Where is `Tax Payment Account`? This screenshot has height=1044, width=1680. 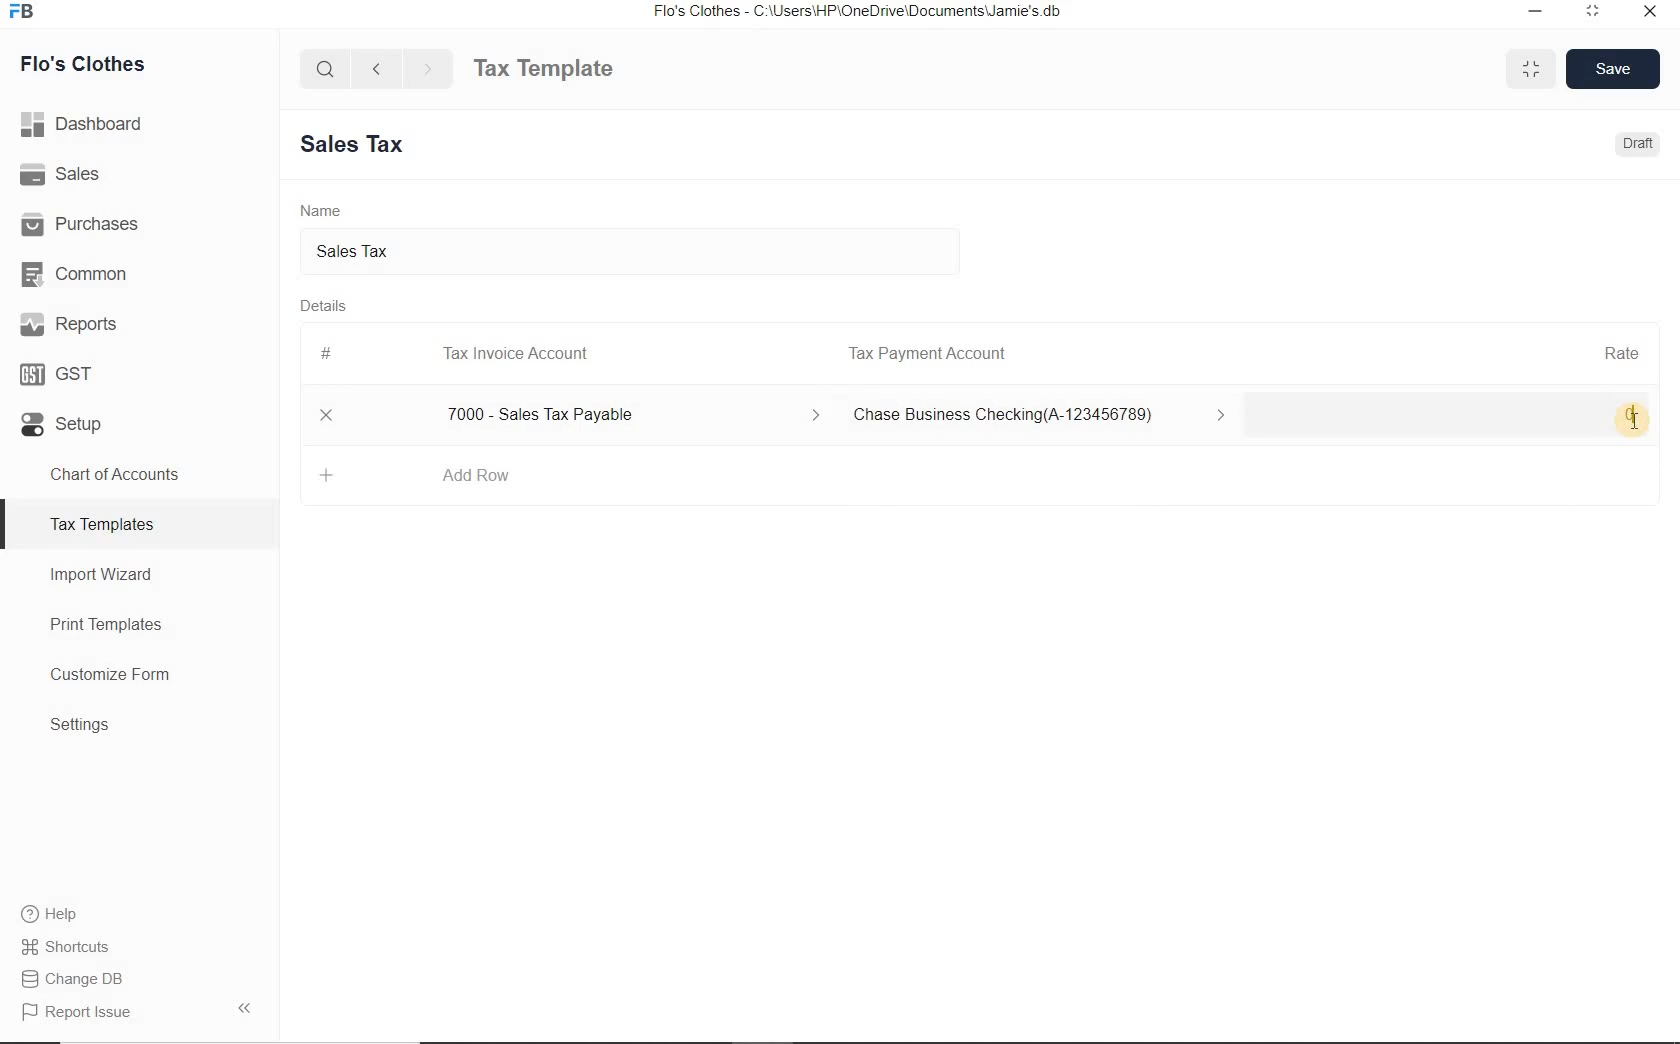 Tax Payment Account is located at coordinates (925, 354).